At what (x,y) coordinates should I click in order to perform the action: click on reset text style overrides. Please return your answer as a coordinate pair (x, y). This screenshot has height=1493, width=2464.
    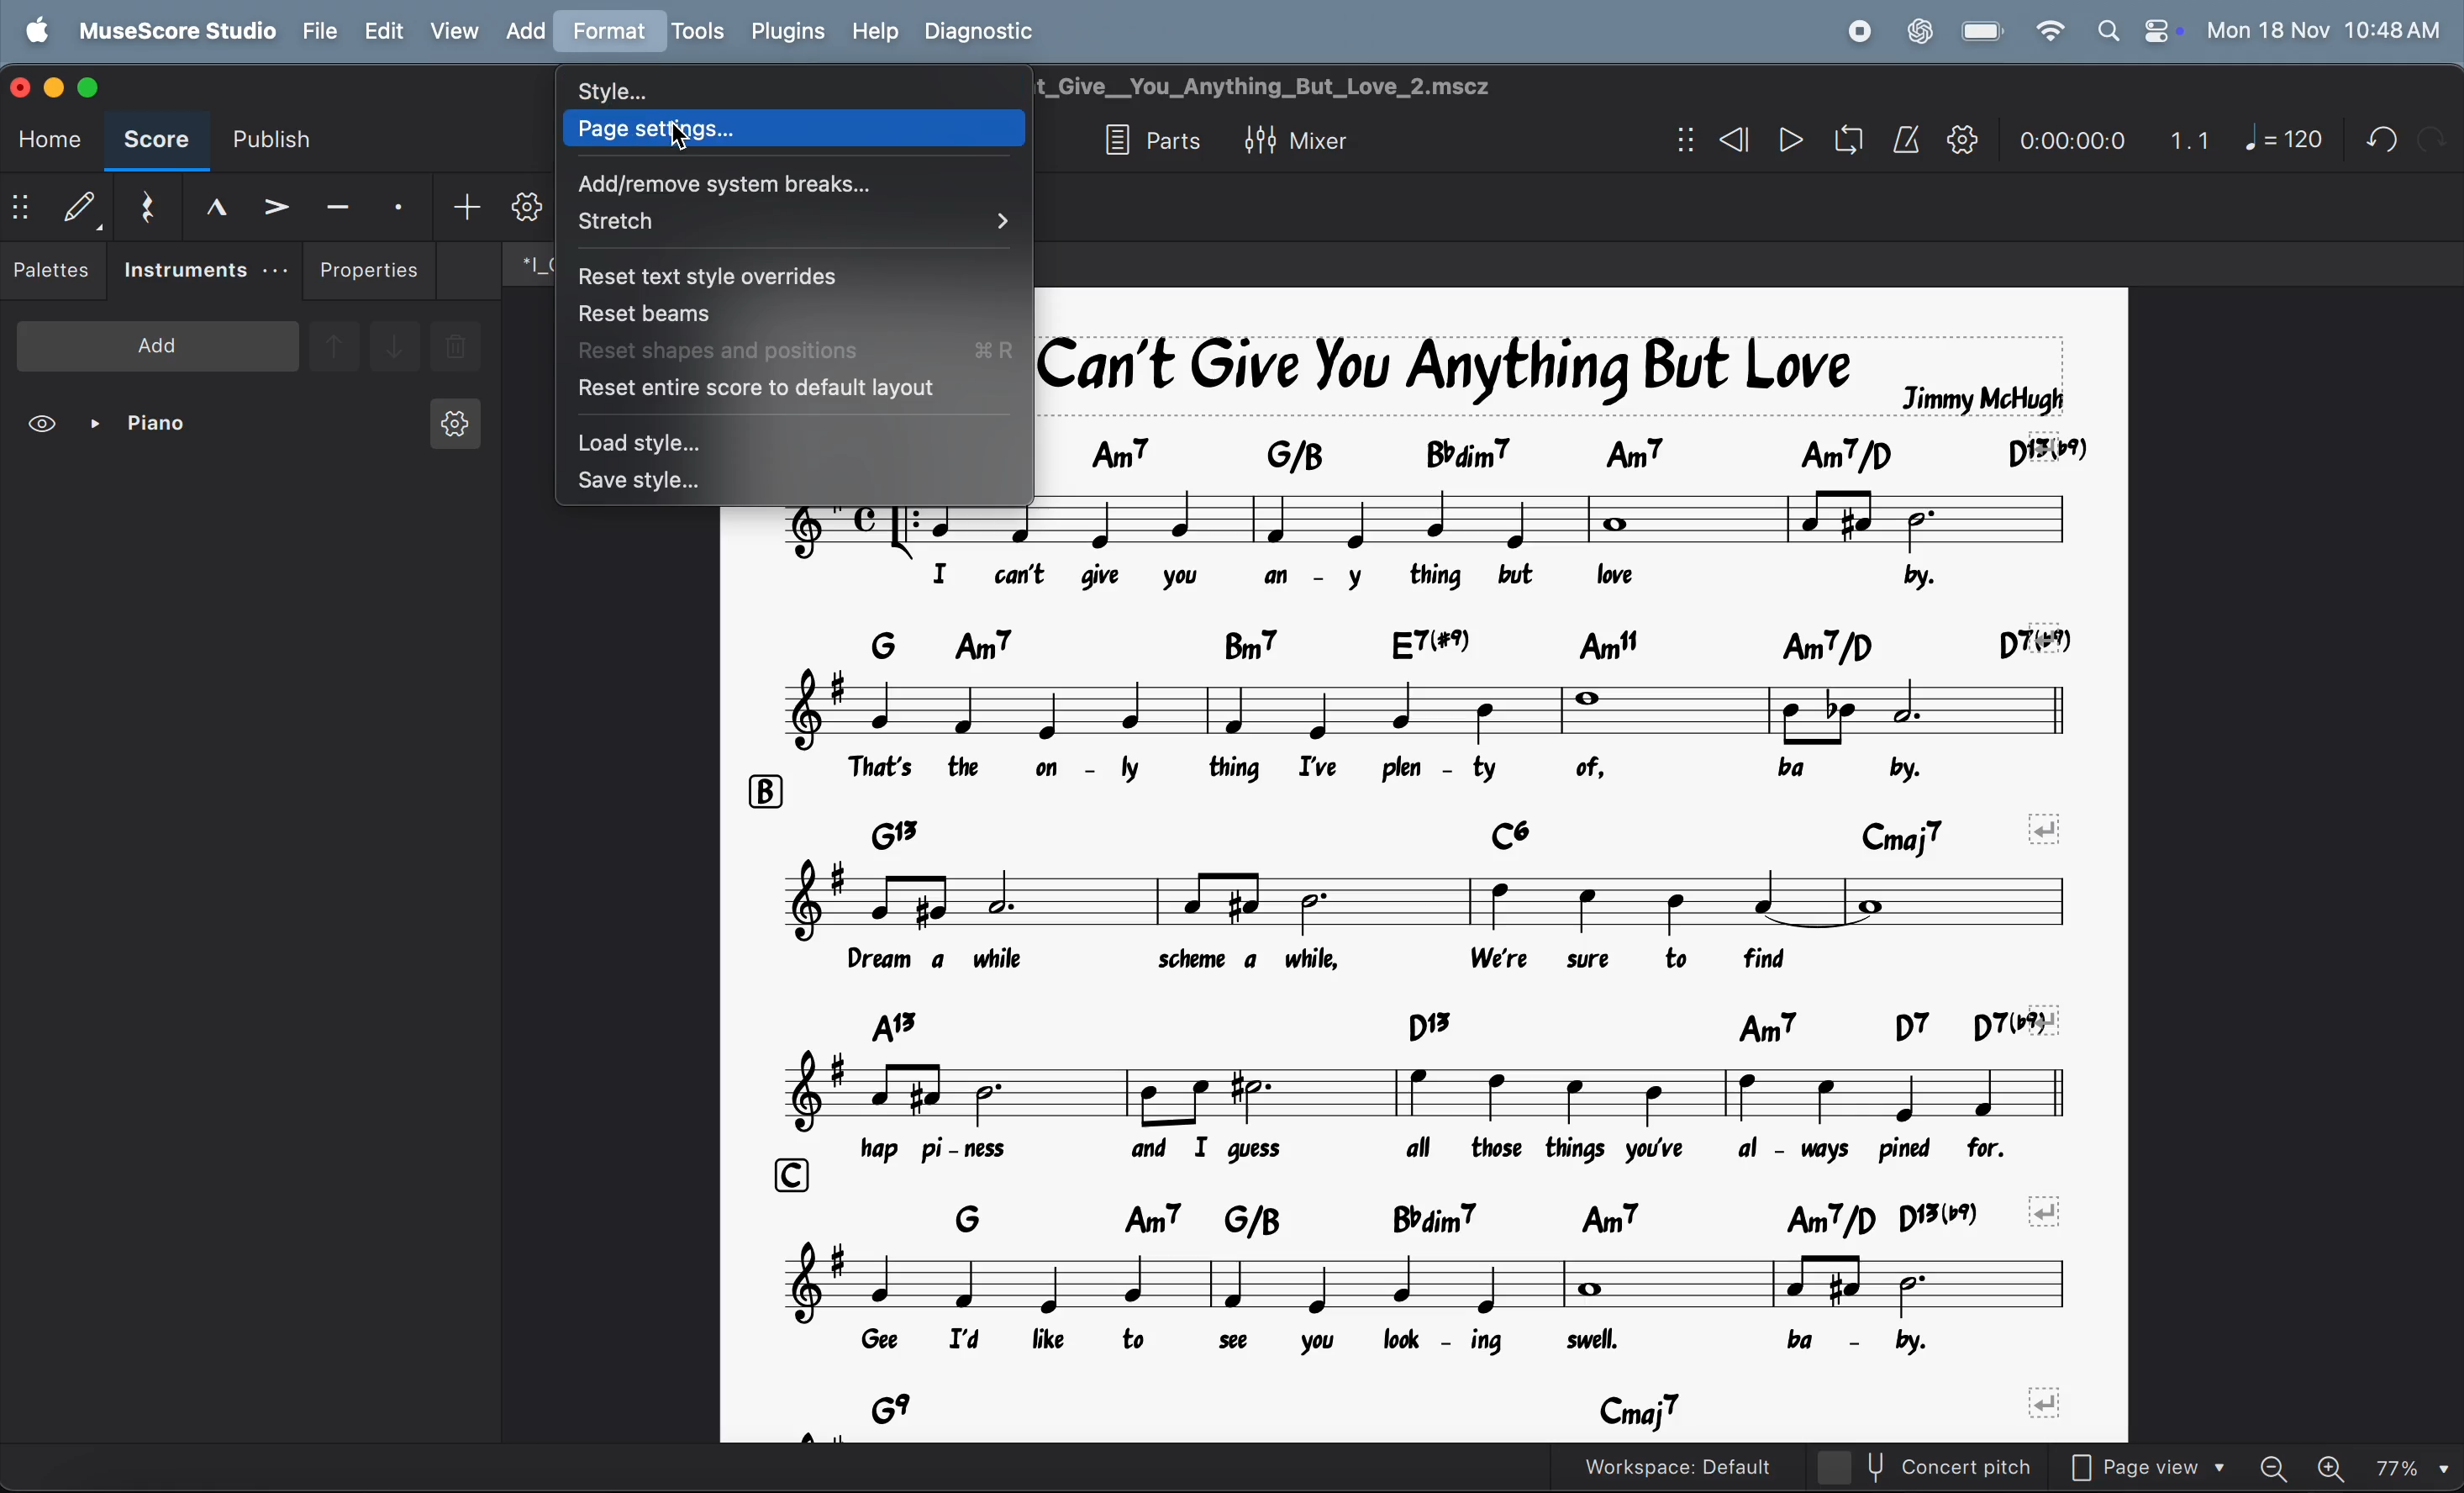
    Looking at the image, I should click on (771, 274).